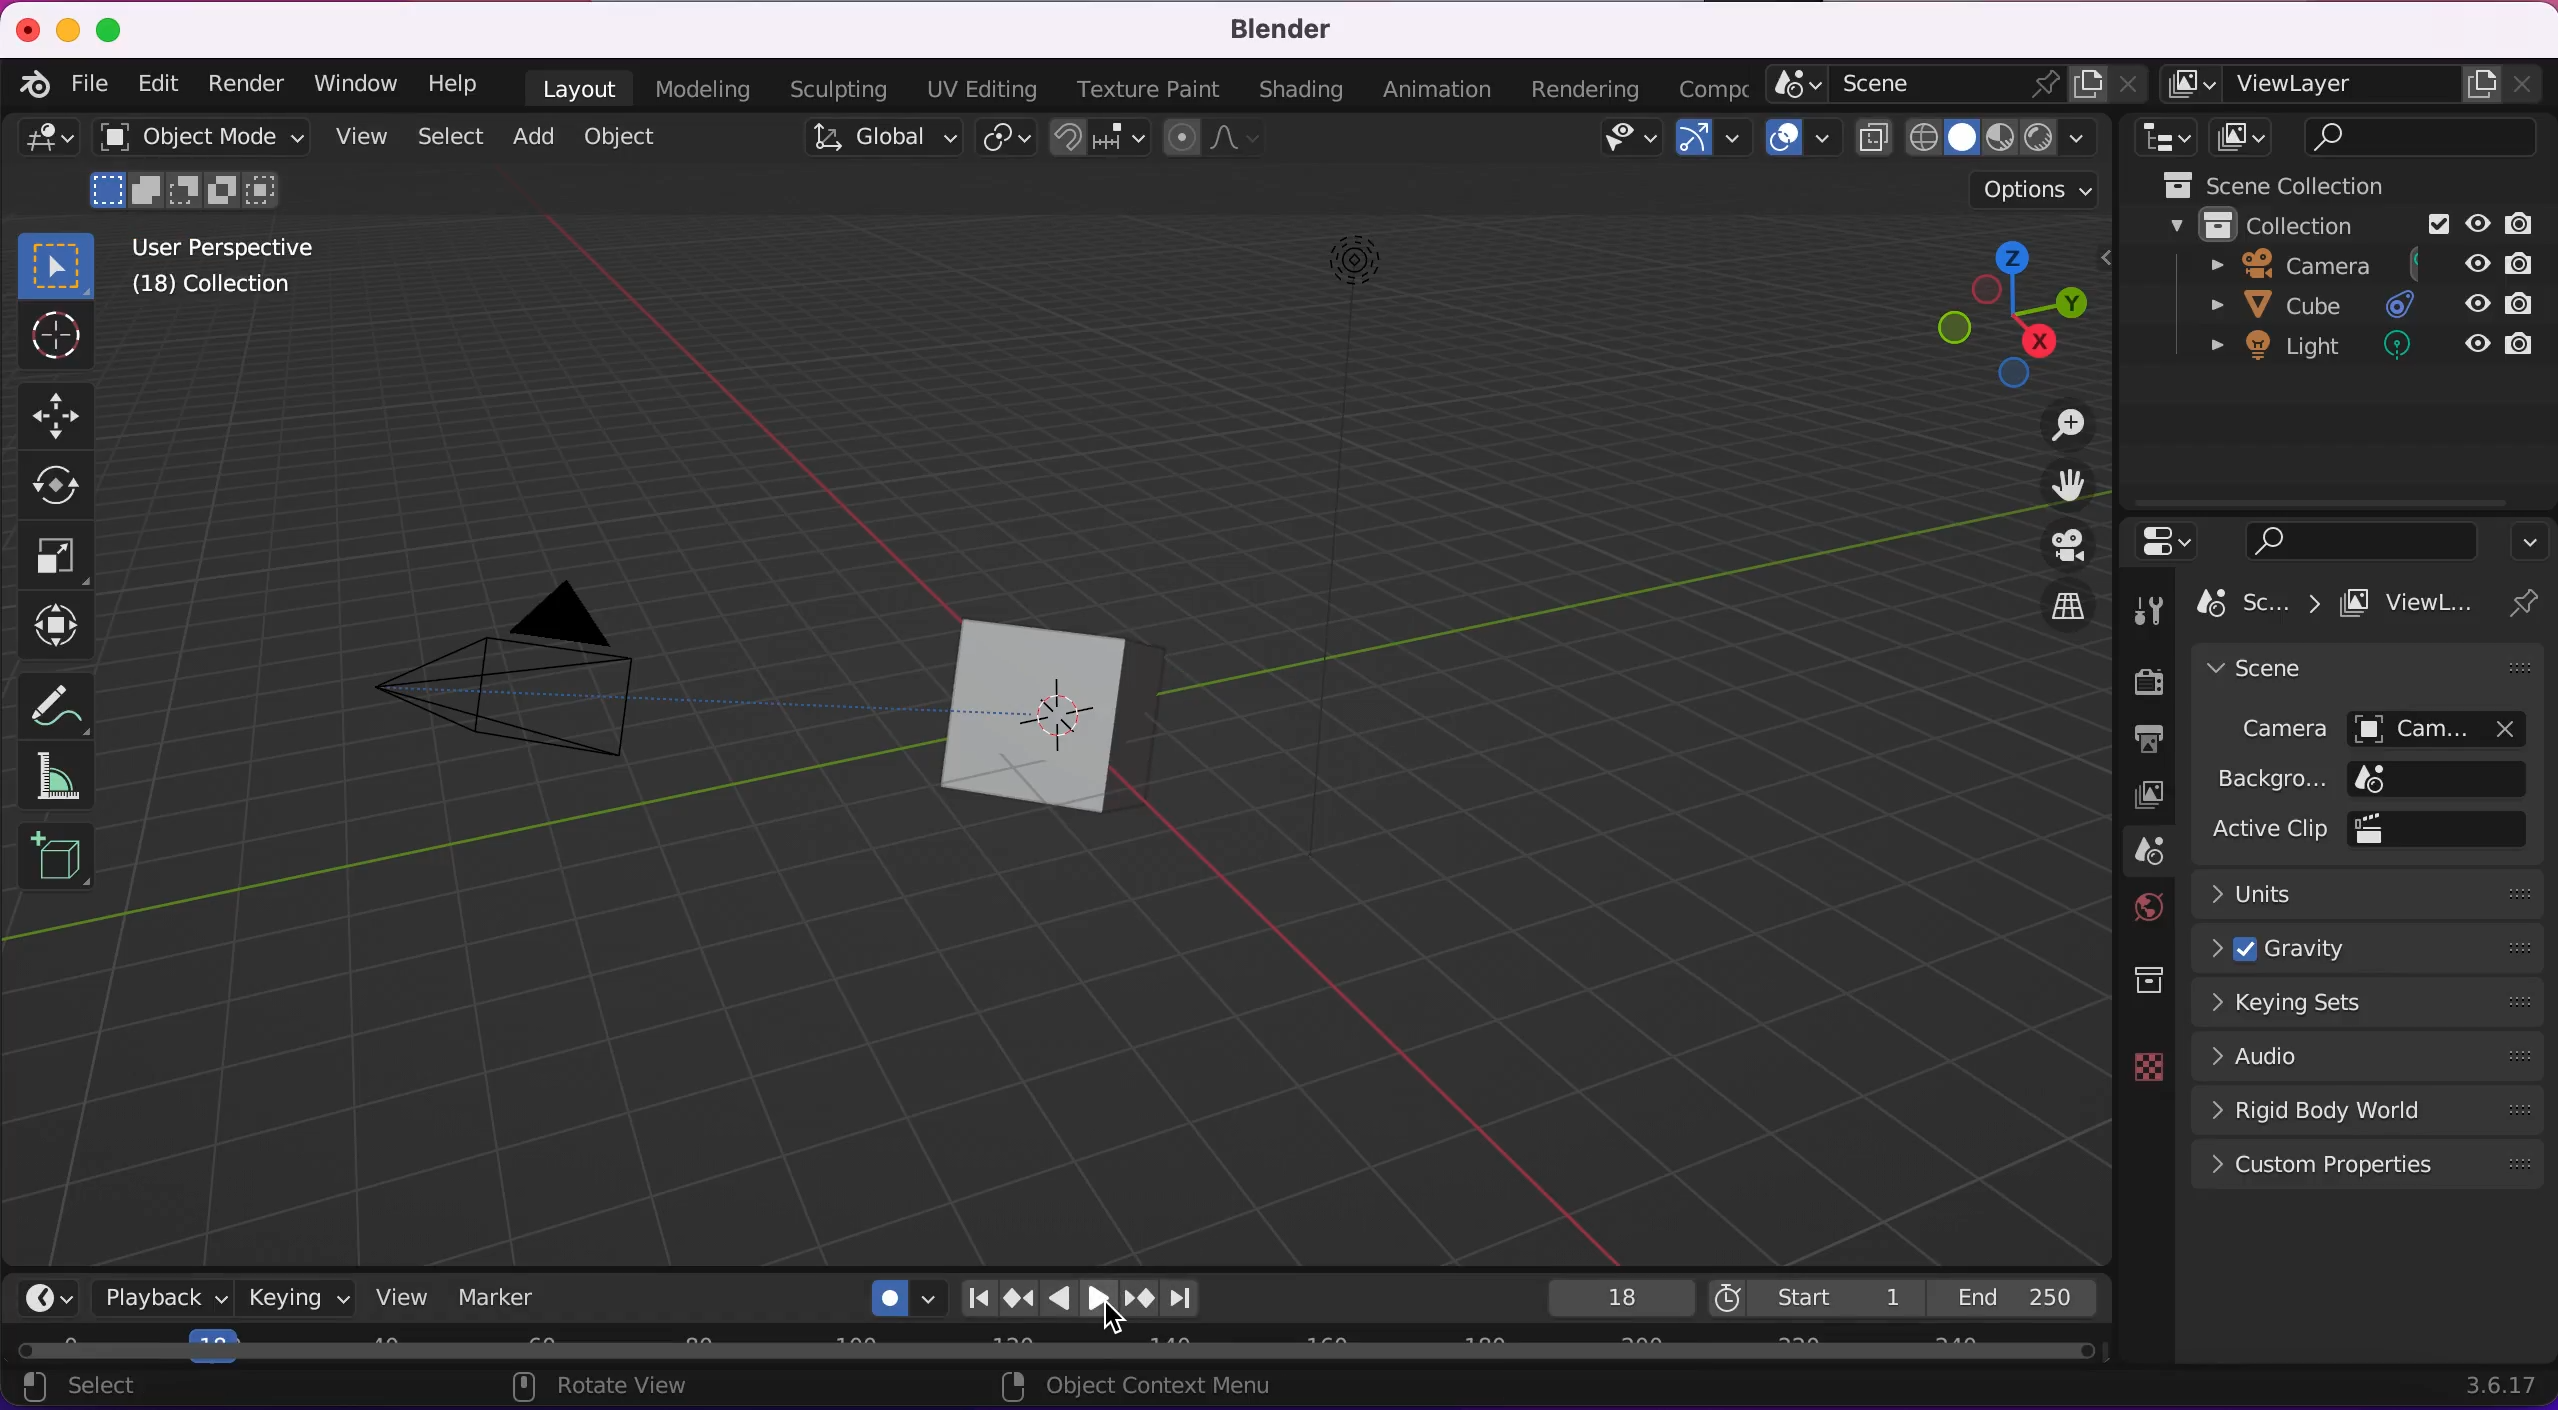 This screenshot has height=1410, width=2558. Describe the element at coordinates (2046, 425) in the screenshot. I see `zoom in/out` at that location.